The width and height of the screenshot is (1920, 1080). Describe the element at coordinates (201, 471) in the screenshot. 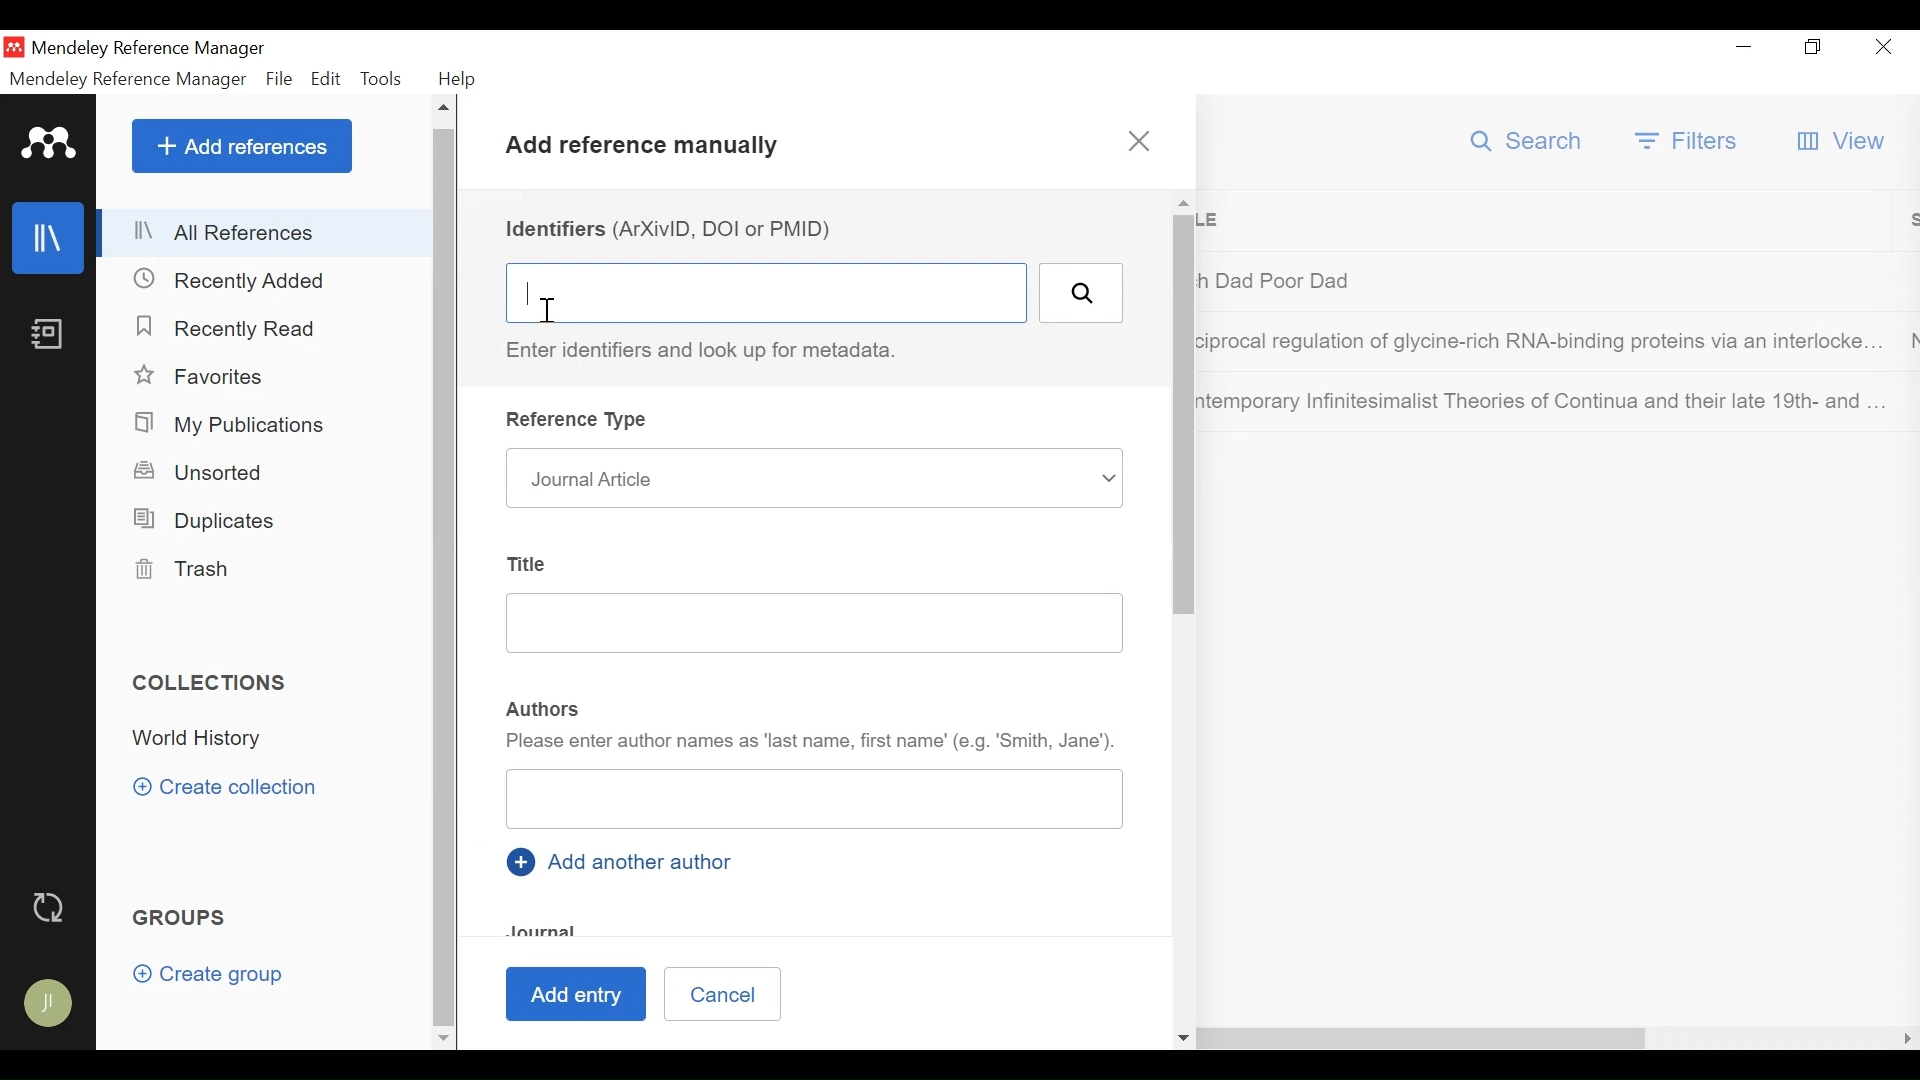

I see `Unsorted` at that location.